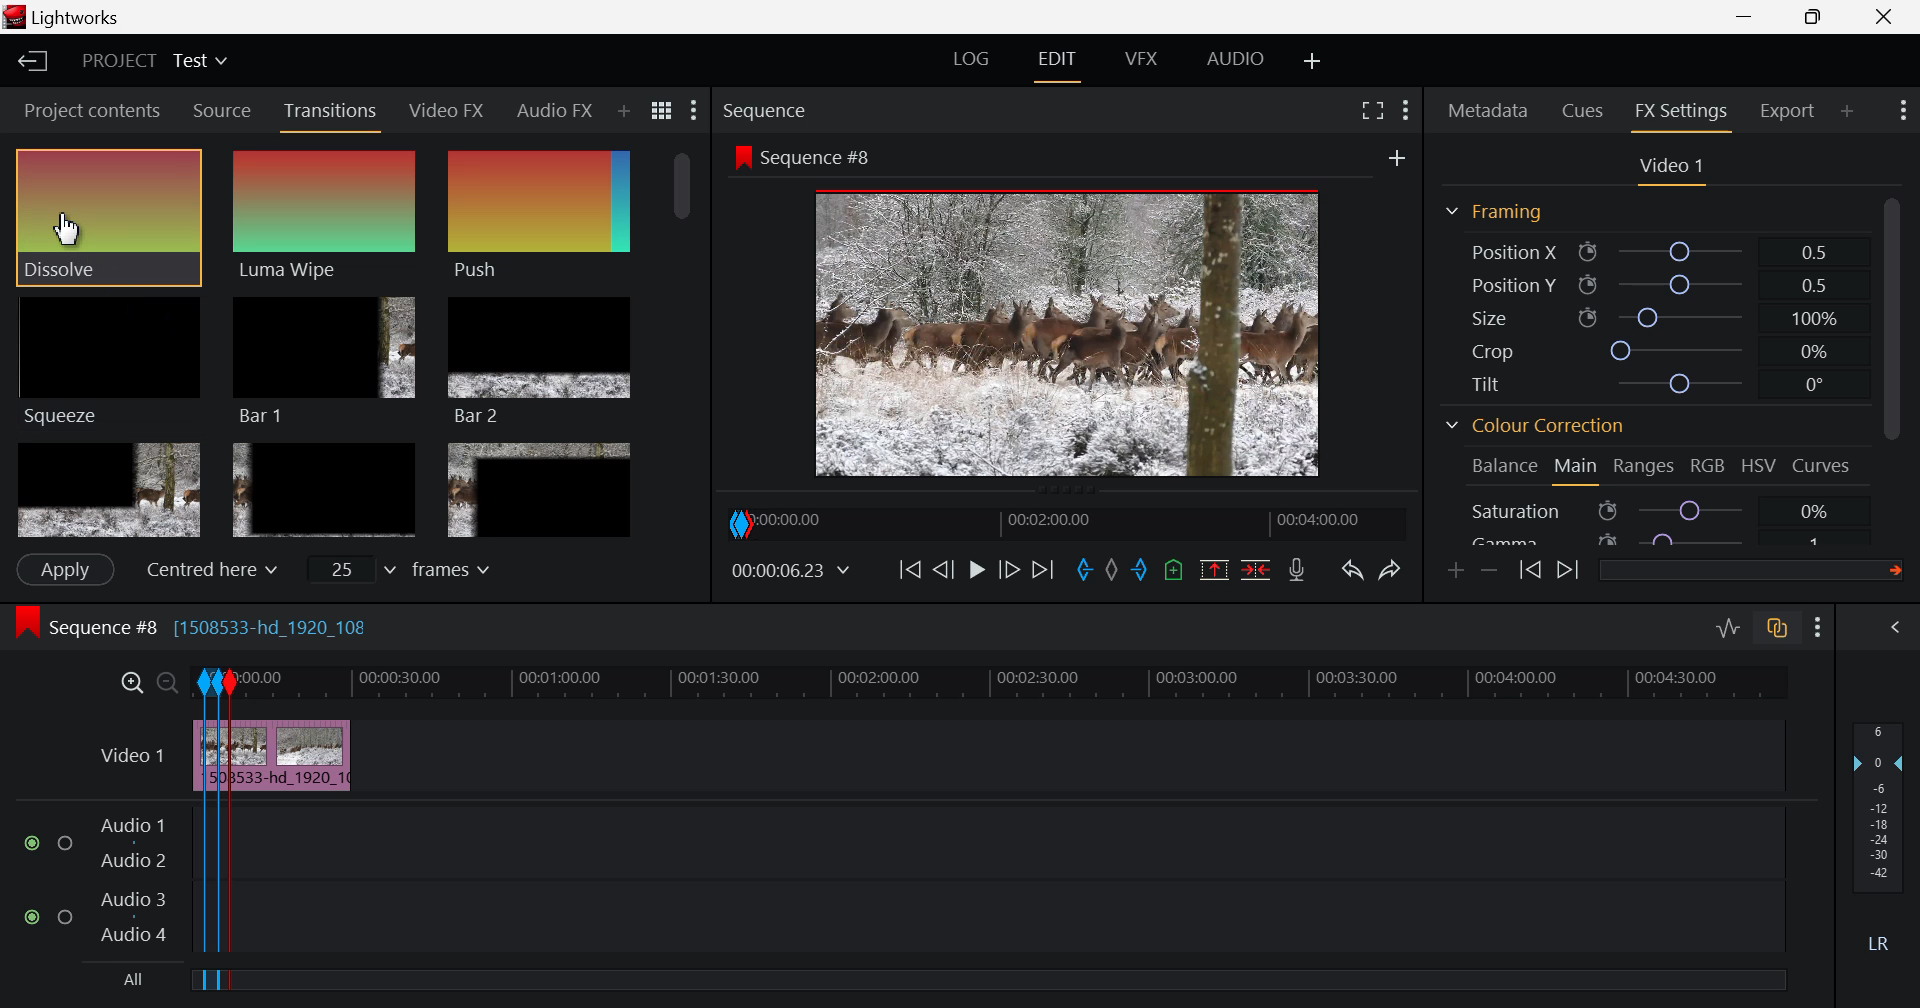  What do you see at coordinates (168, 685) in the screenshot?
I see `Timeline Zoom Out` at bounding box center [168, 685].